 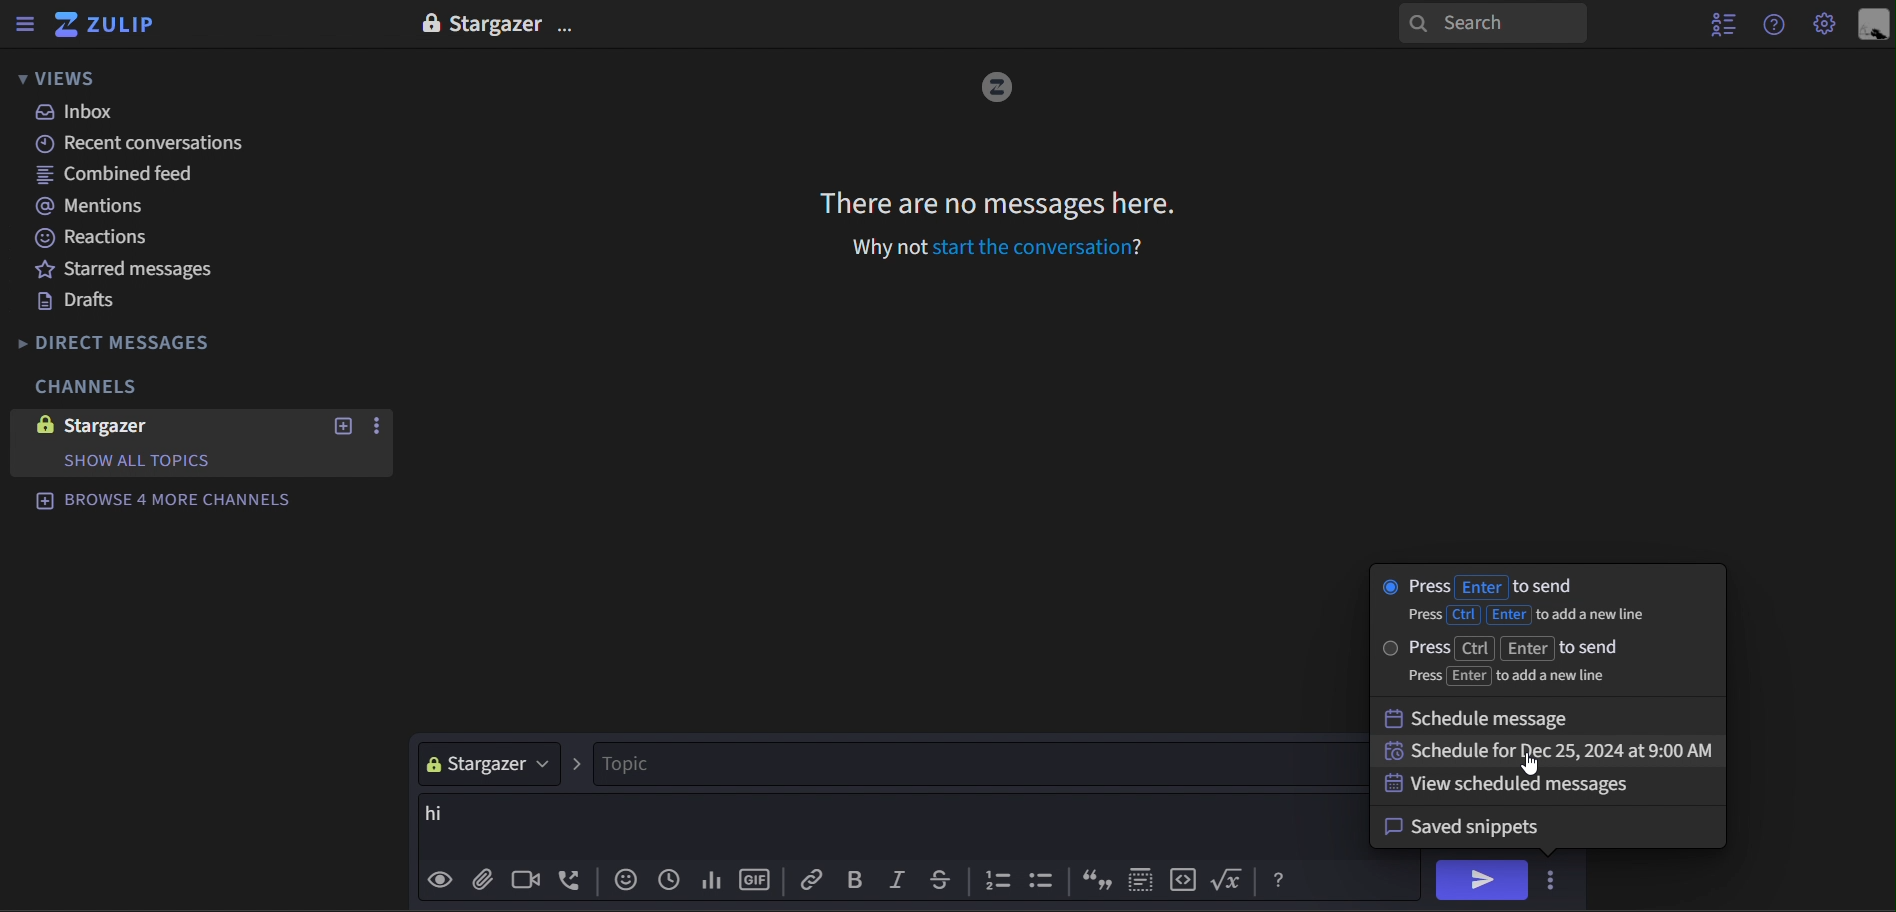 What do you see at coordinates (1044, 882) in the screenshot?
I see `bullets` at bounding box center [1044, 882].